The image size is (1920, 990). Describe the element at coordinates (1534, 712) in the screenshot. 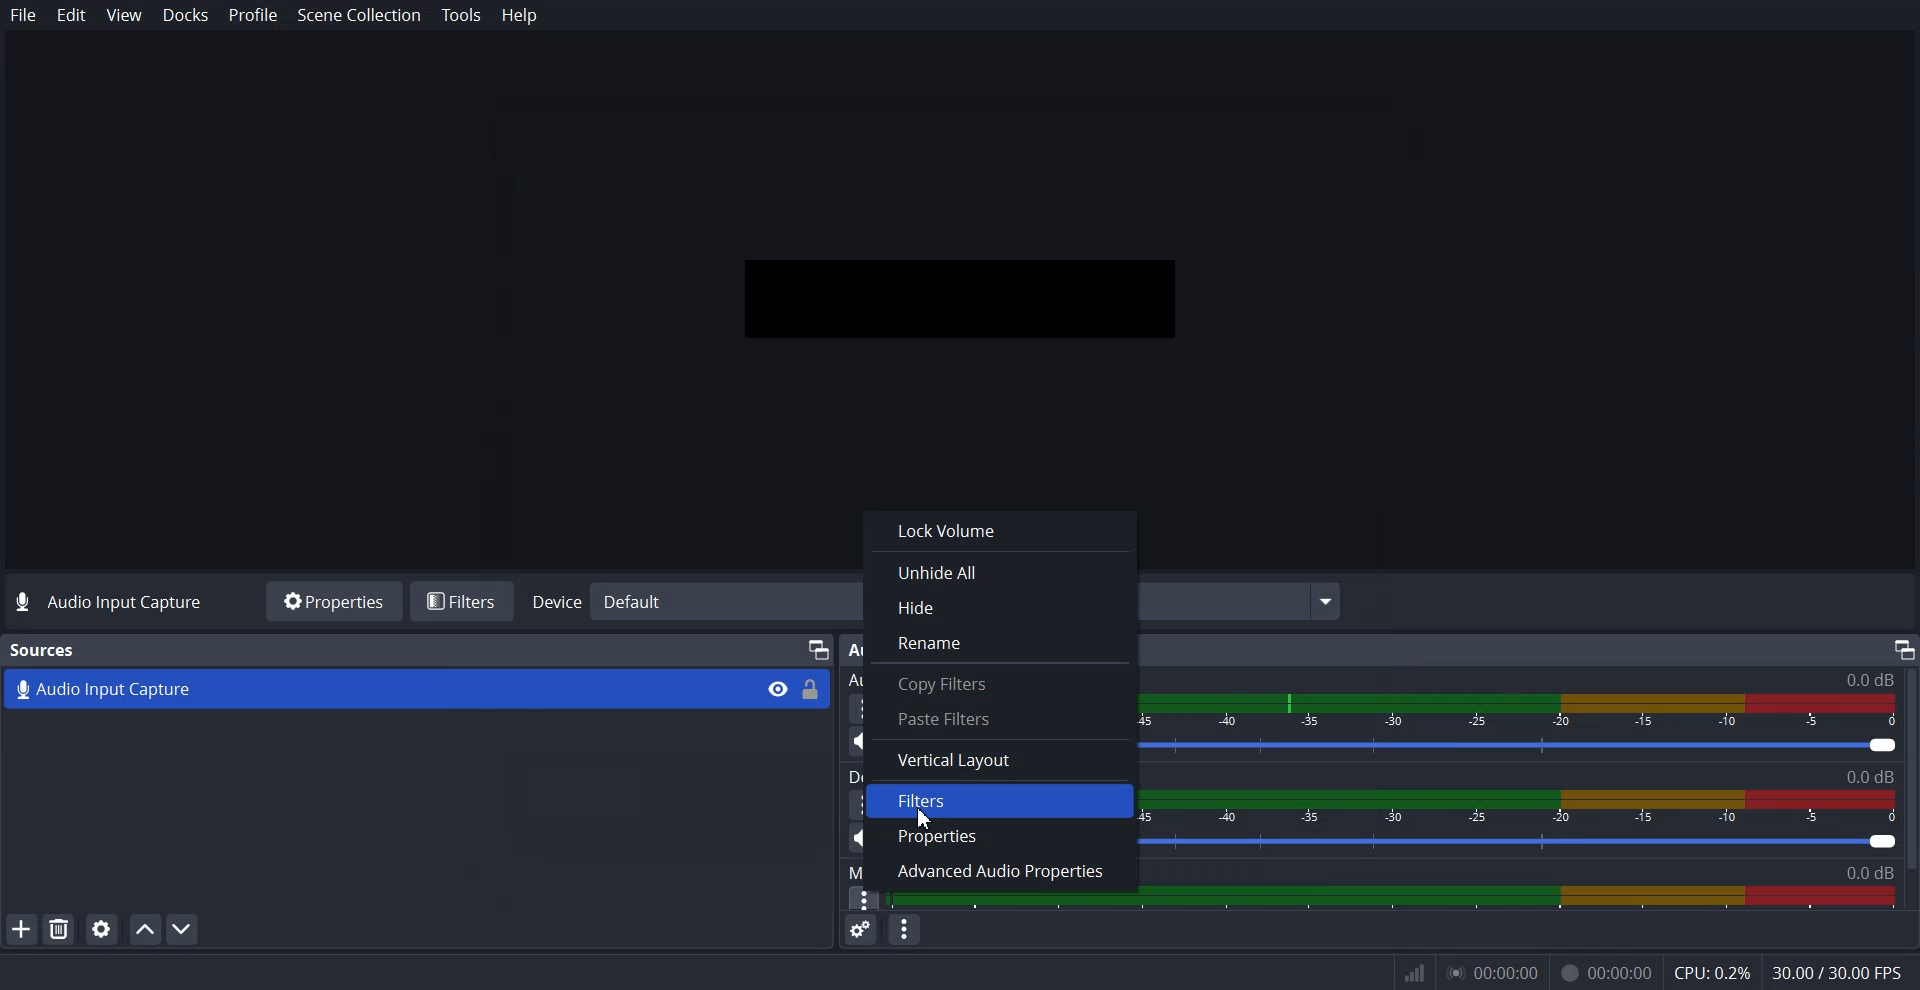

I see `Volume Indicator` at that location.